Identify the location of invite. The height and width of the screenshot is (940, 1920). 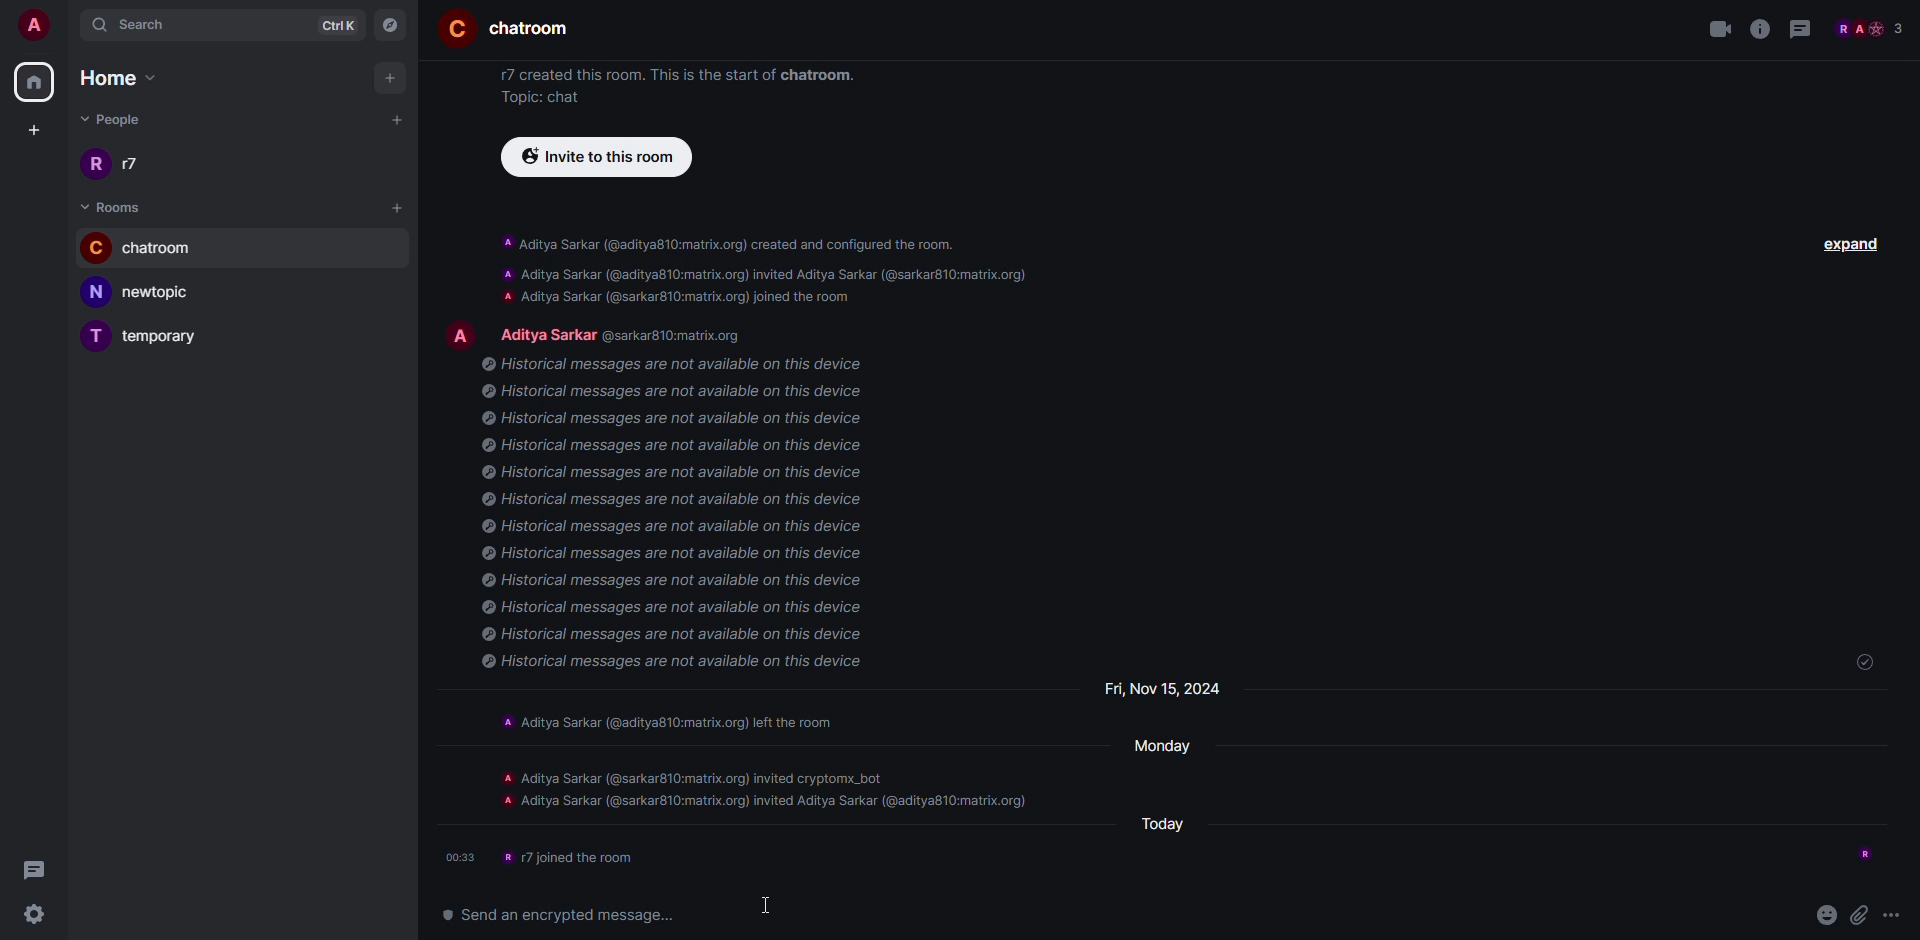
(594, 157).